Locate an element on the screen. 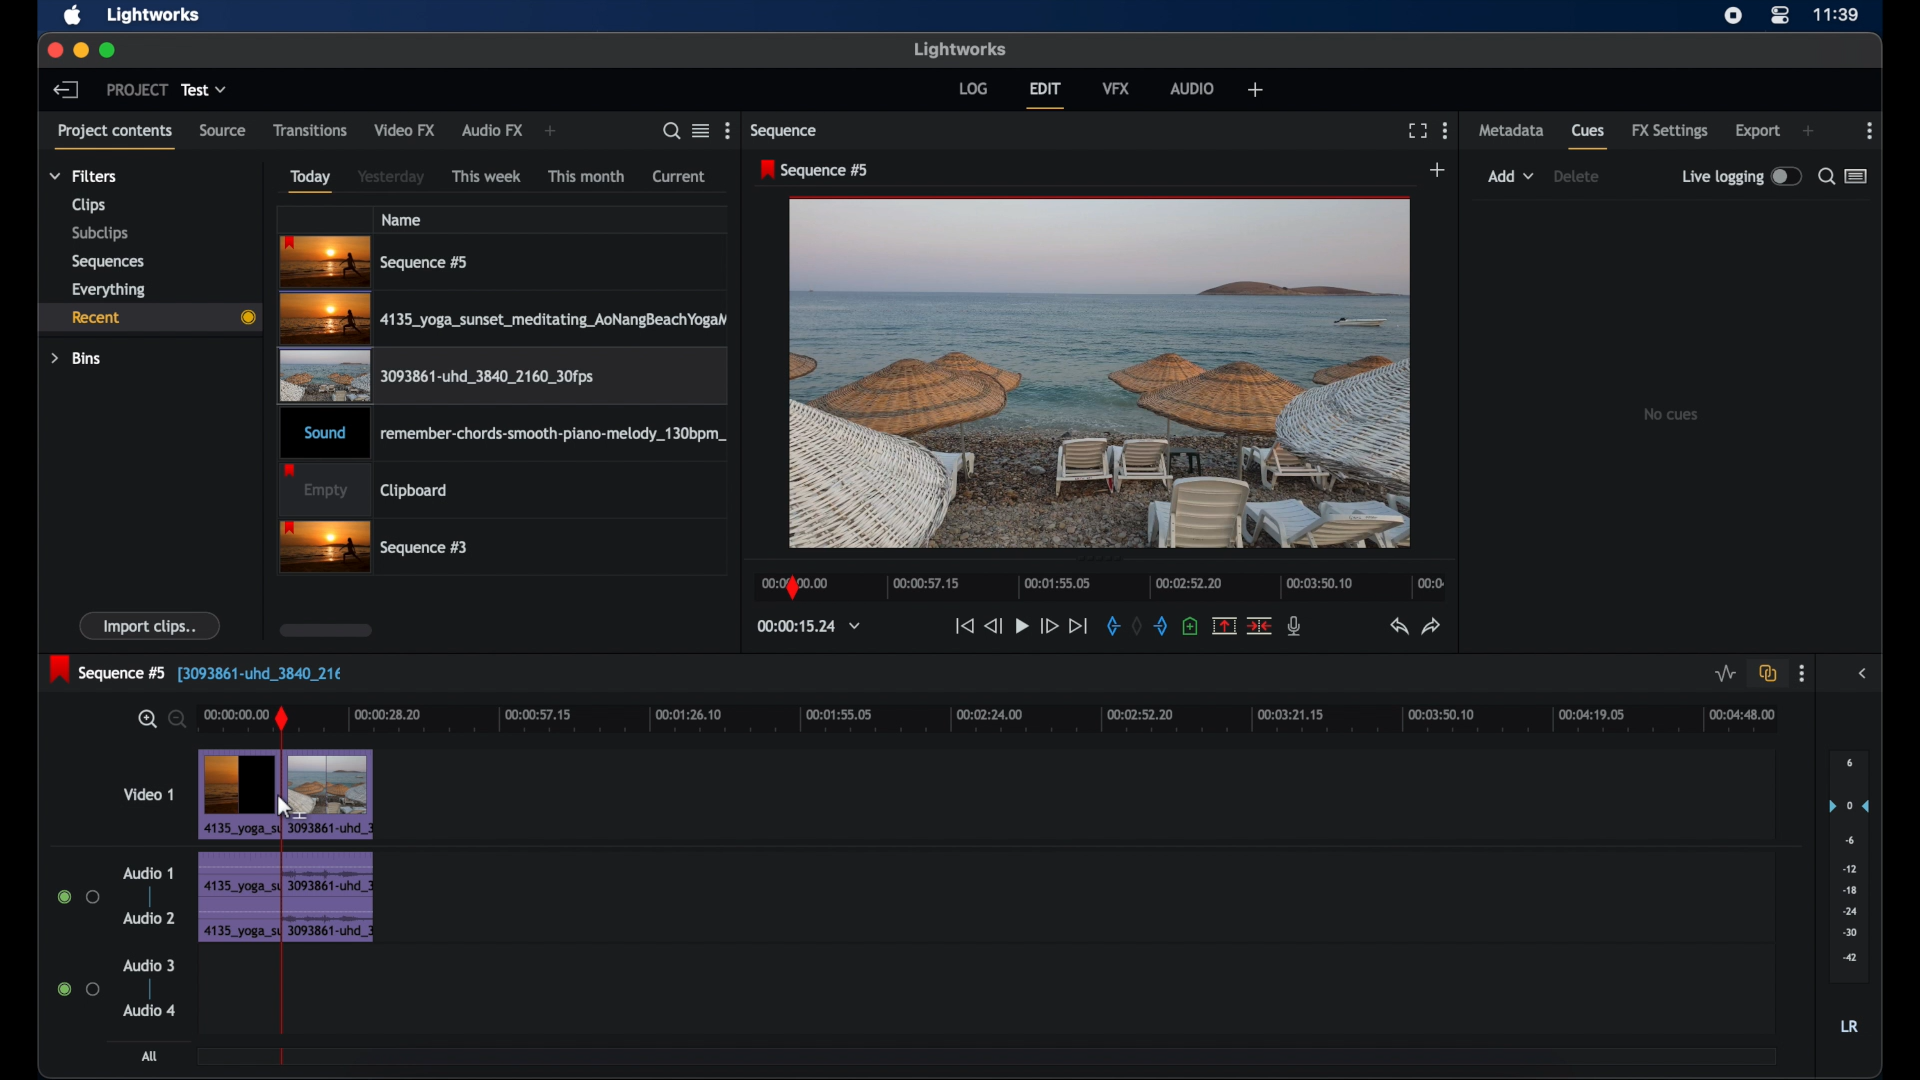 This screenshot has width=1920, height=1080. clear marks is located at coordinates (1135, 625).